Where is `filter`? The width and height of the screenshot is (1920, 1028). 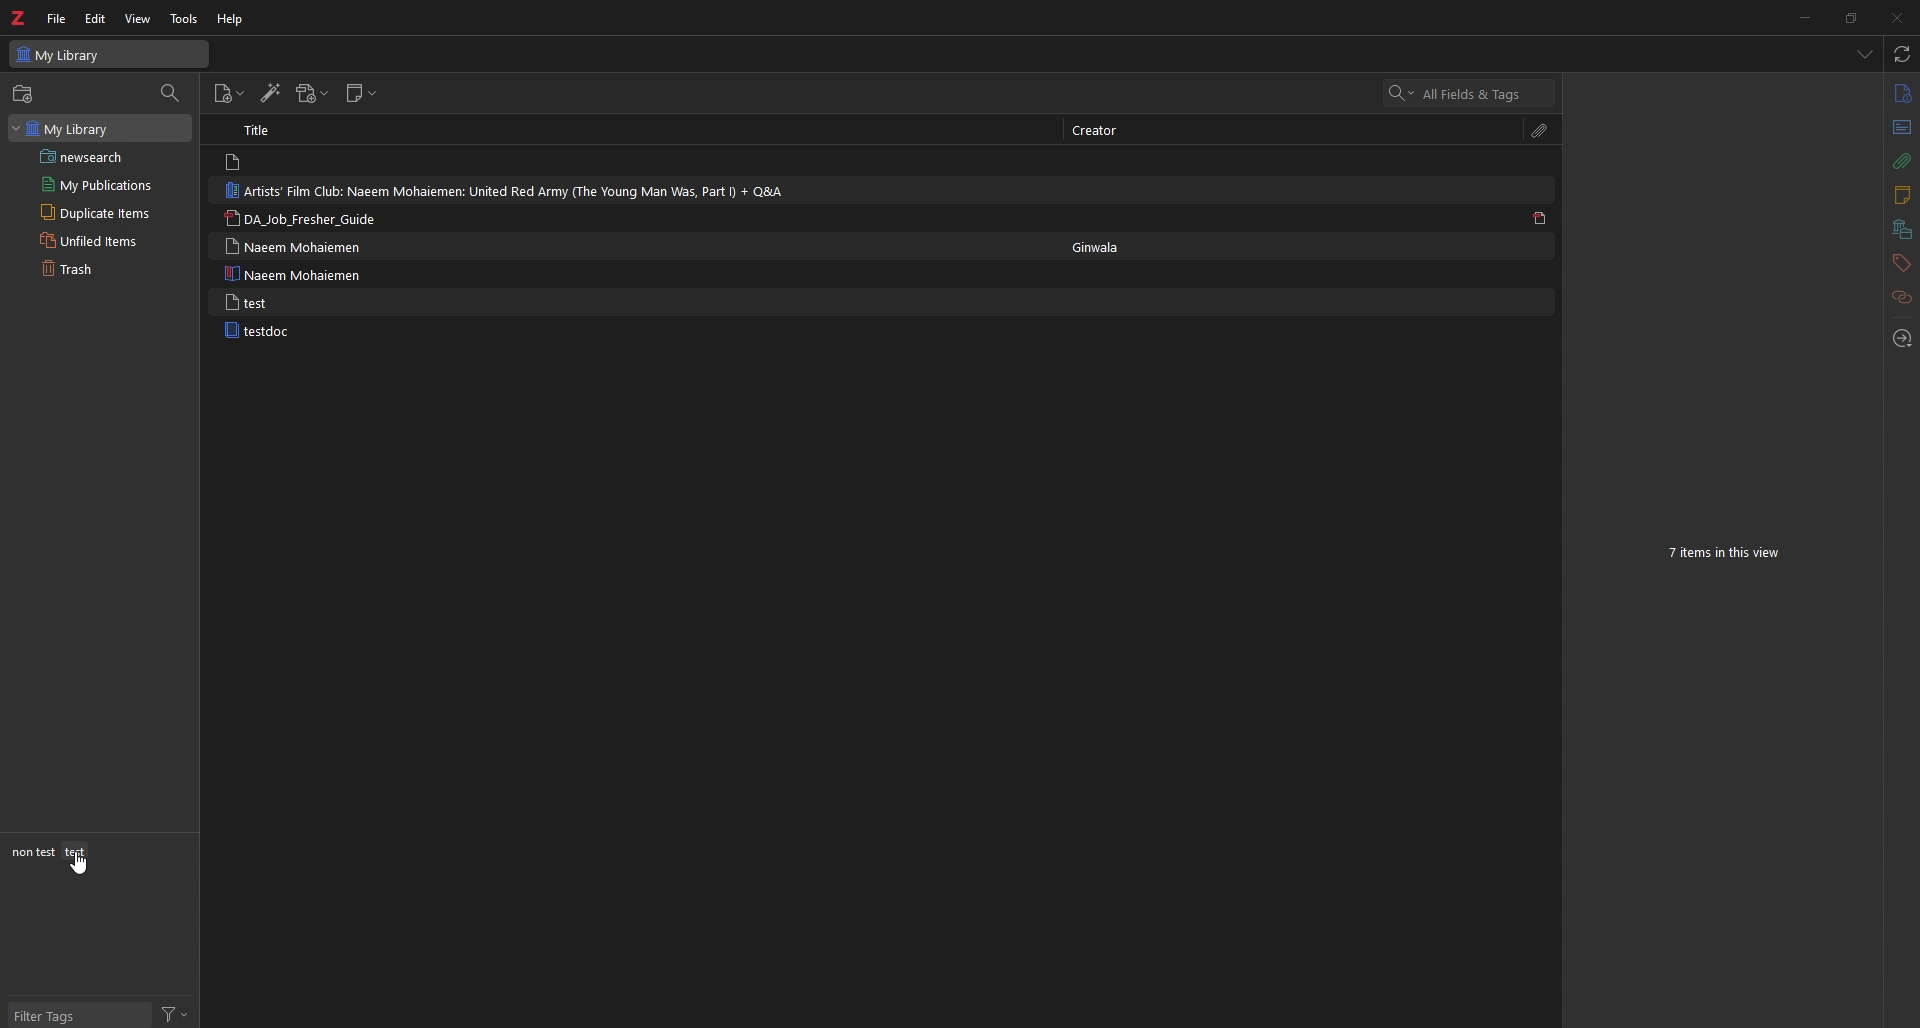 filter is located at coordinates (176, 1014).